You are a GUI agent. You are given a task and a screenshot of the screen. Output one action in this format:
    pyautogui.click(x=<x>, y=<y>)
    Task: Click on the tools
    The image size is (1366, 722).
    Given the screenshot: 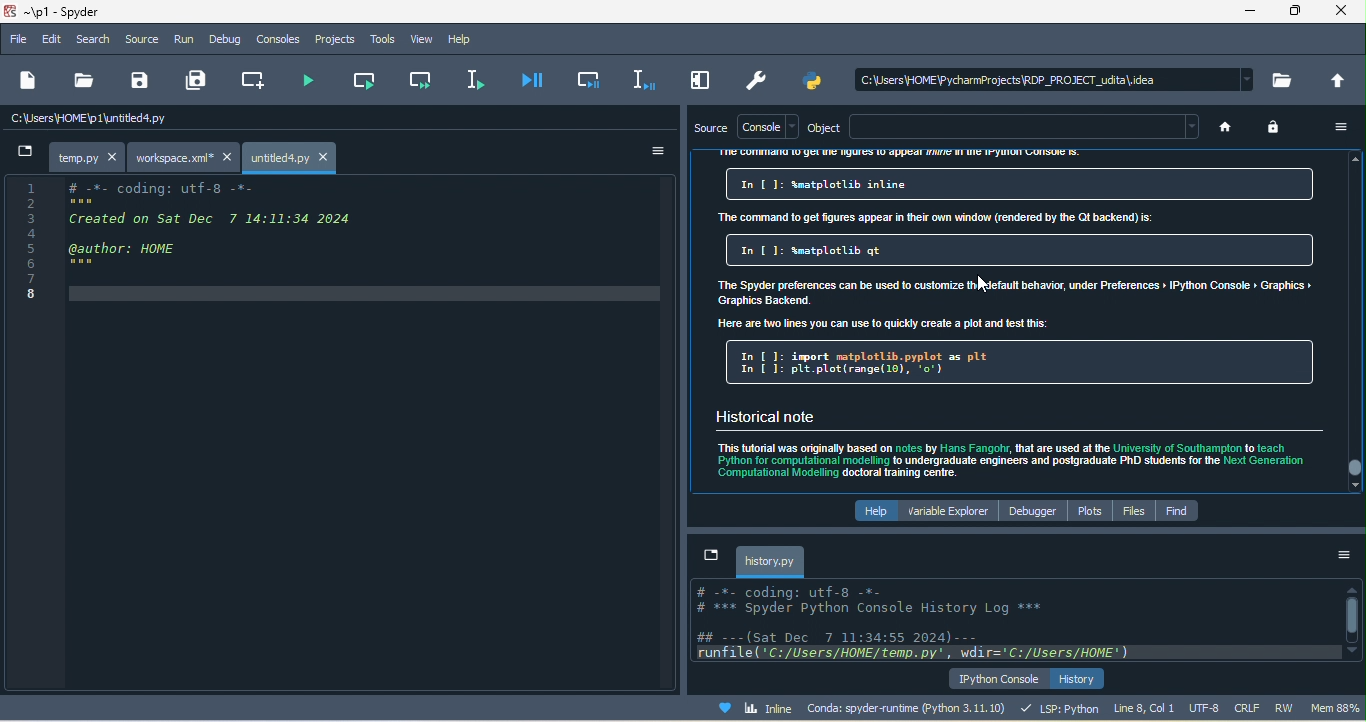 What is the action you would take?
    pyautogui.click(x=380, y=39)
    